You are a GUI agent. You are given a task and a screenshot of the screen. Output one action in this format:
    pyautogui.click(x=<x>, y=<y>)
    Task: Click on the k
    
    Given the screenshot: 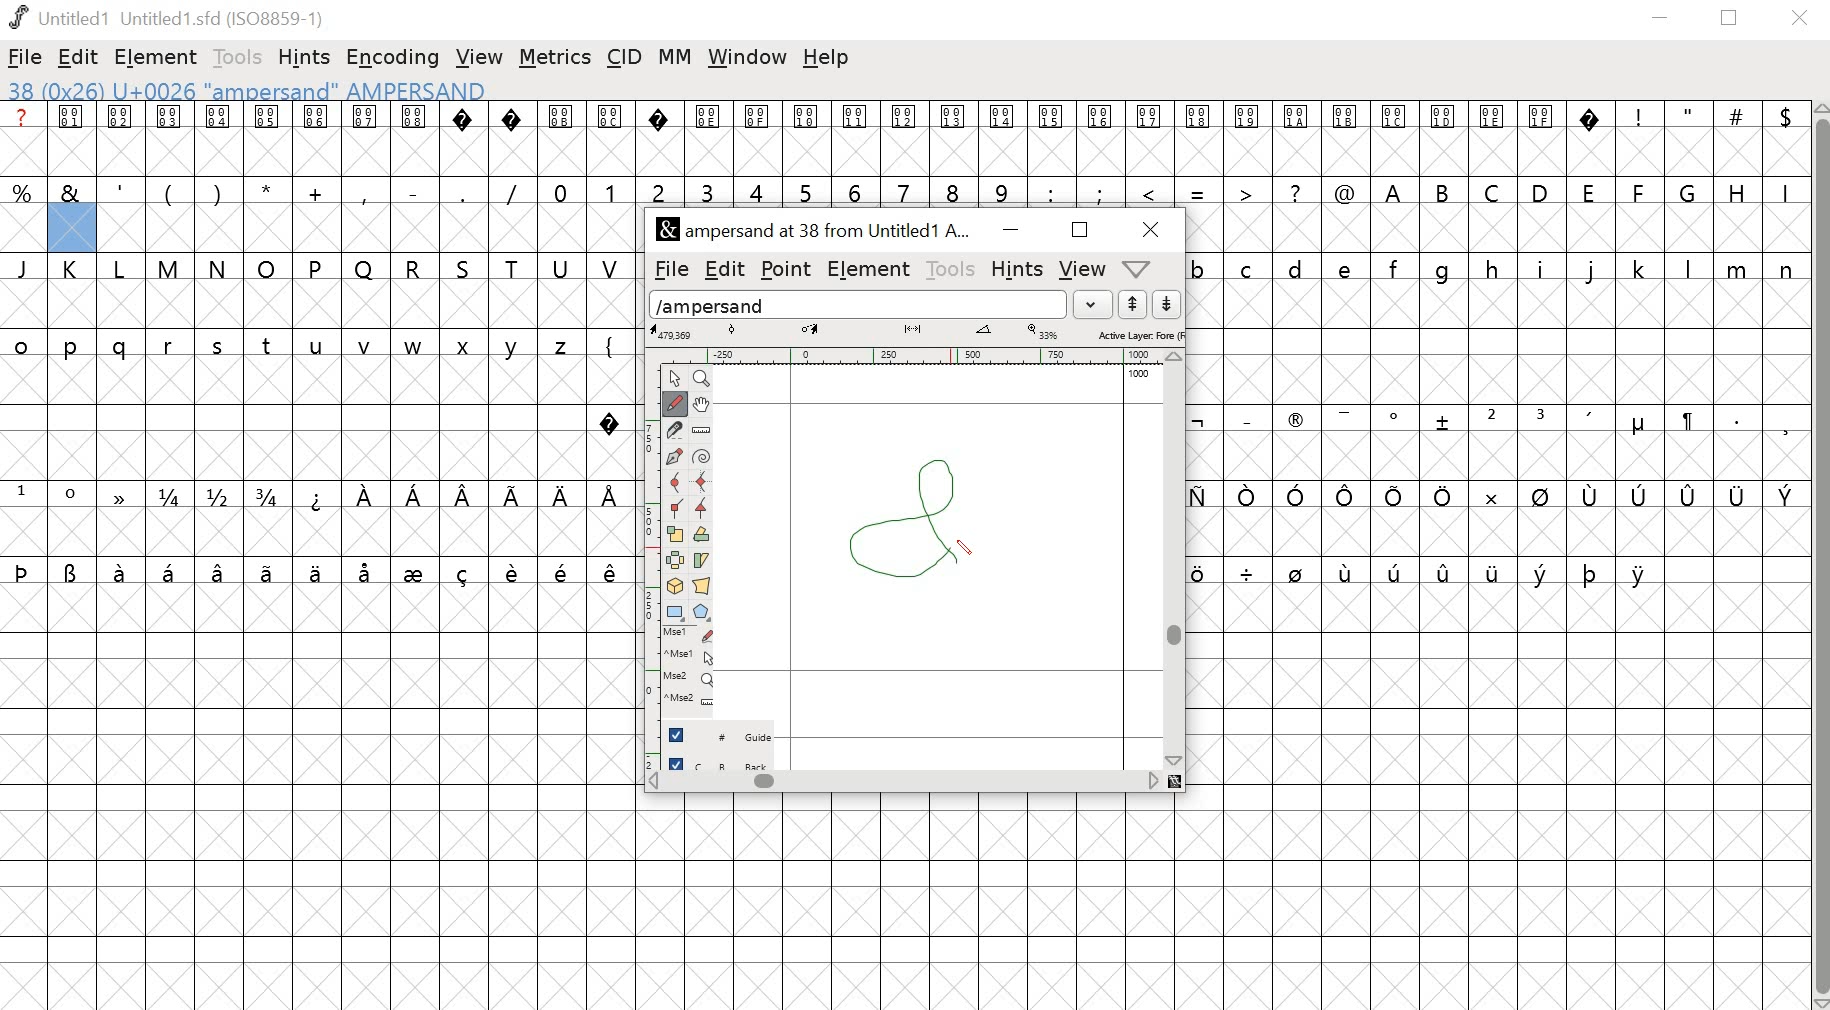 What is the action you would take?
    pyautogui.click(x=1638, y=268)
    